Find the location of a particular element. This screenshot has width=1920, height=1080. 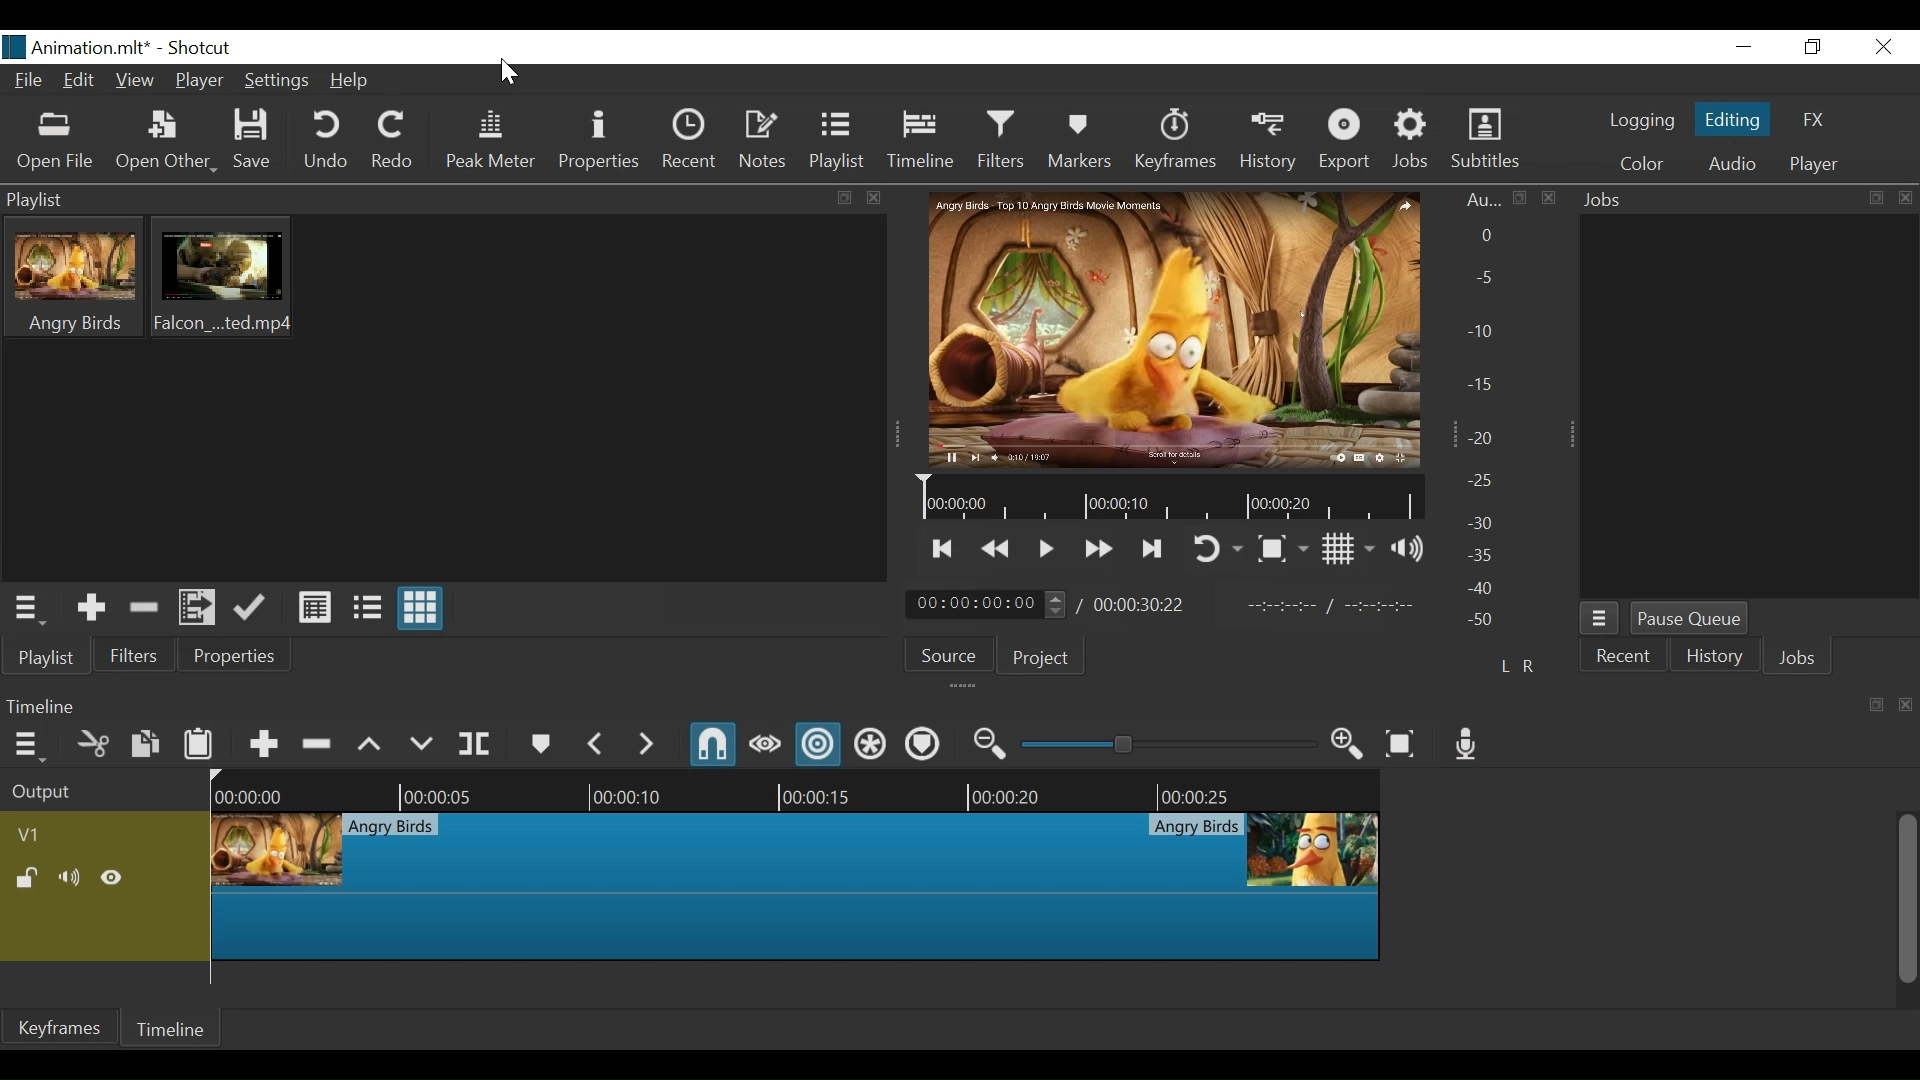

Close is located at coordinates (1885, 48).